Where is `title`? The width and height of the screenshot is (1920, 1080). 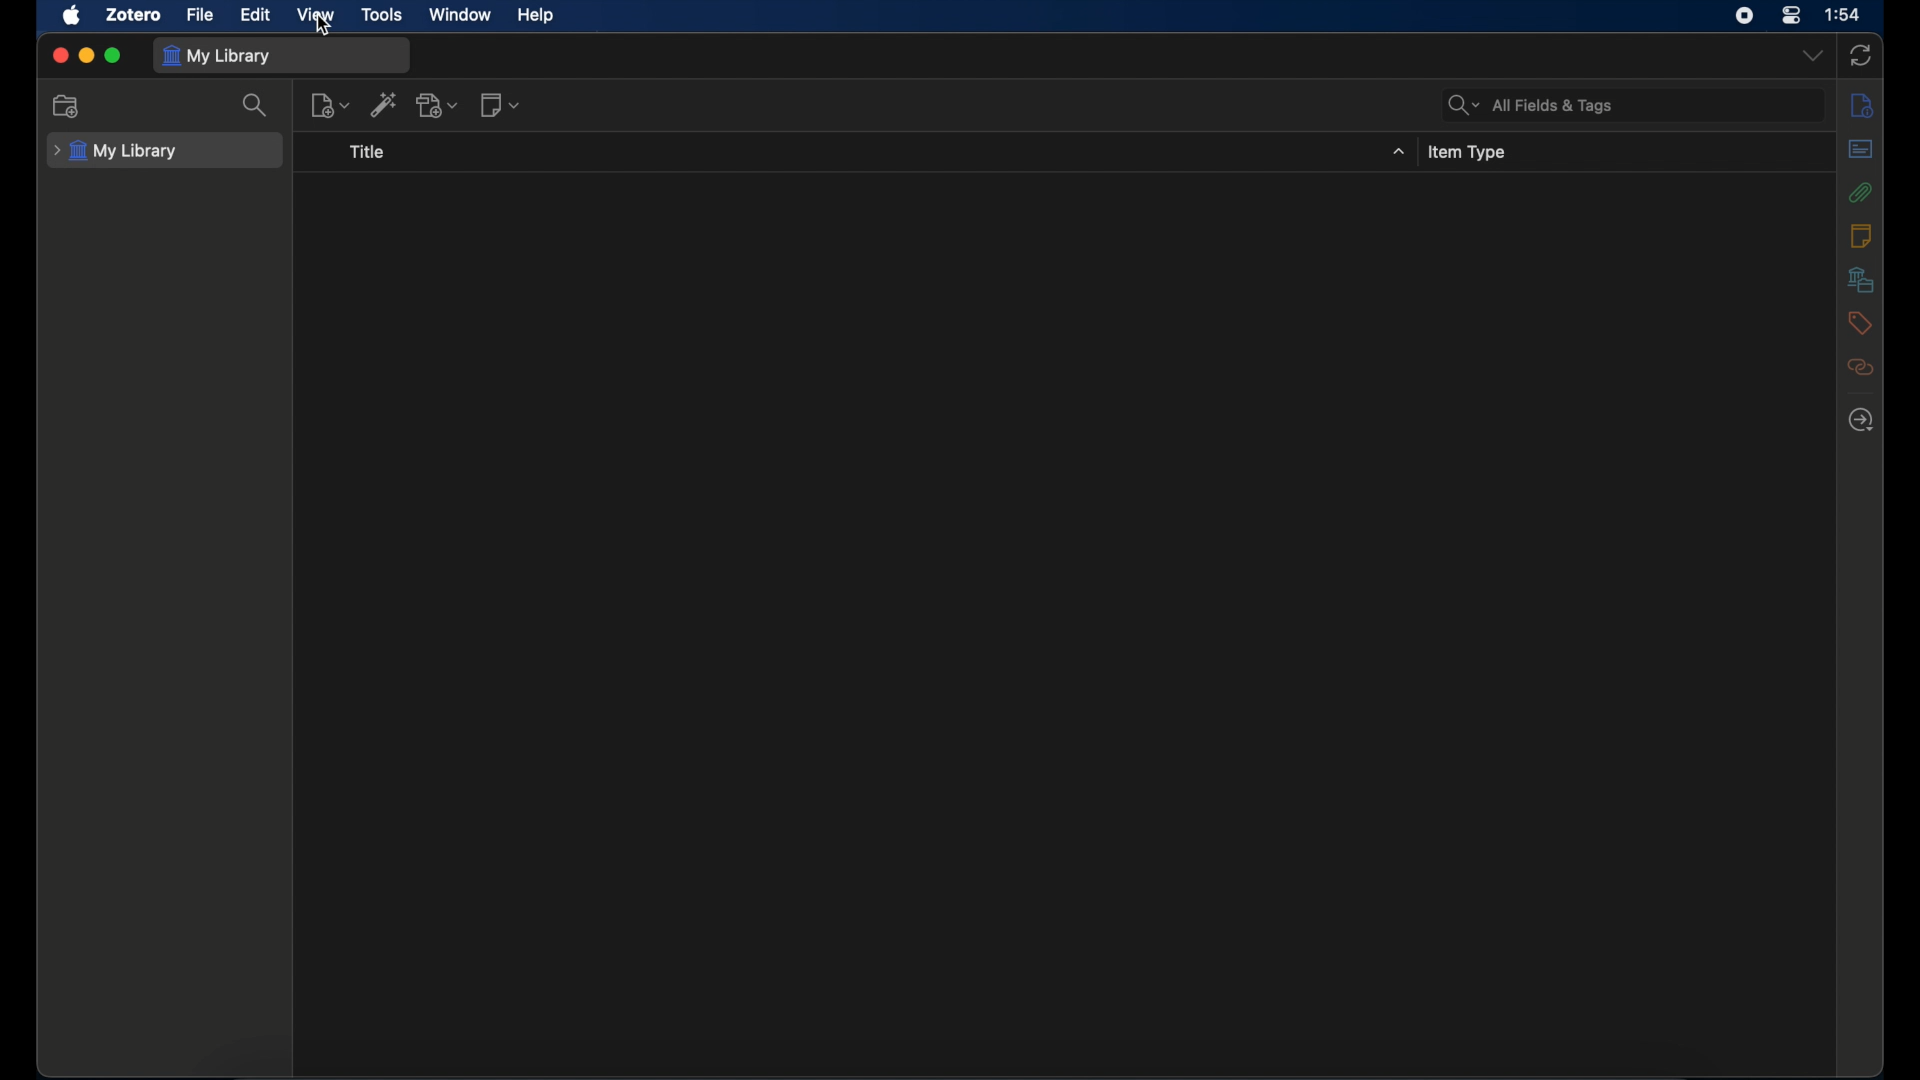 title is located at coordinates (368, 151).